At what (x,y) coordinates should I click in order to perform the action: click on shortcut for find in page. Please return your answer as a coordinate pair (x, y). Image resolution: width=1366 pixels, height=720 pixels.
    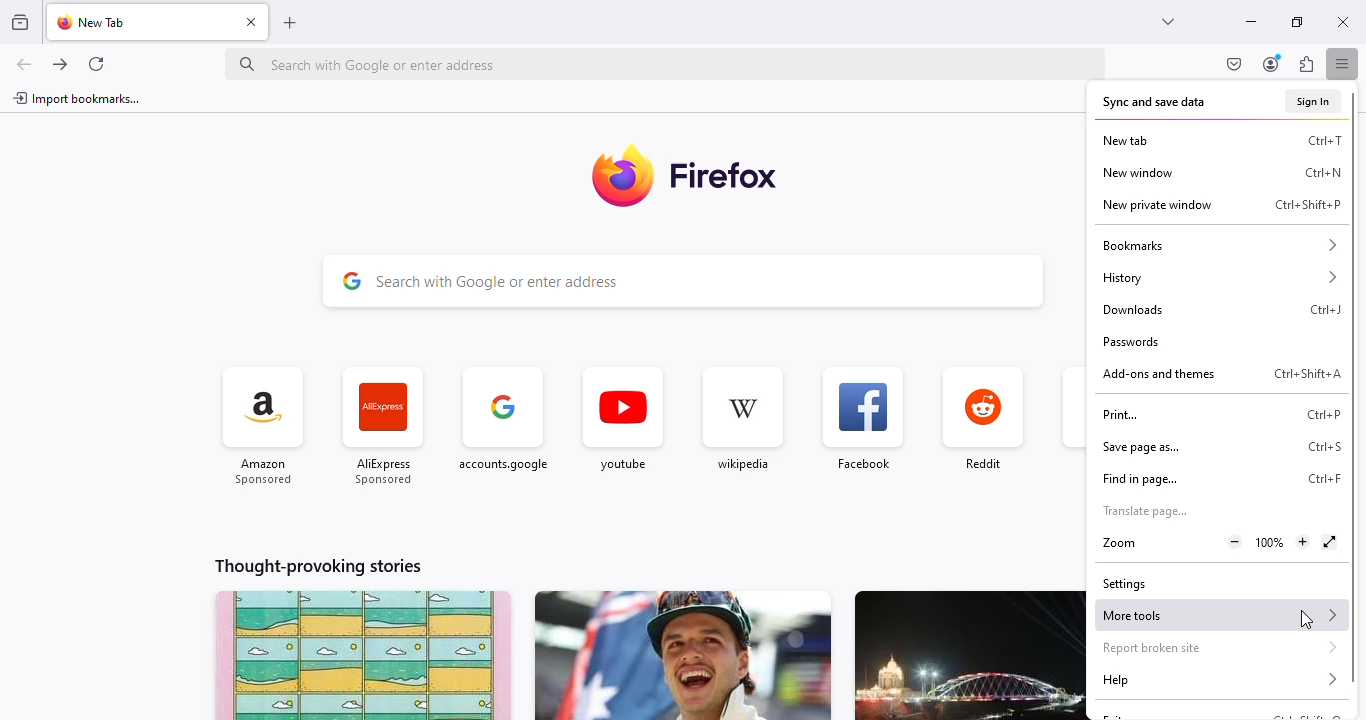
    Looking at the image, I should click on (1323, 480).